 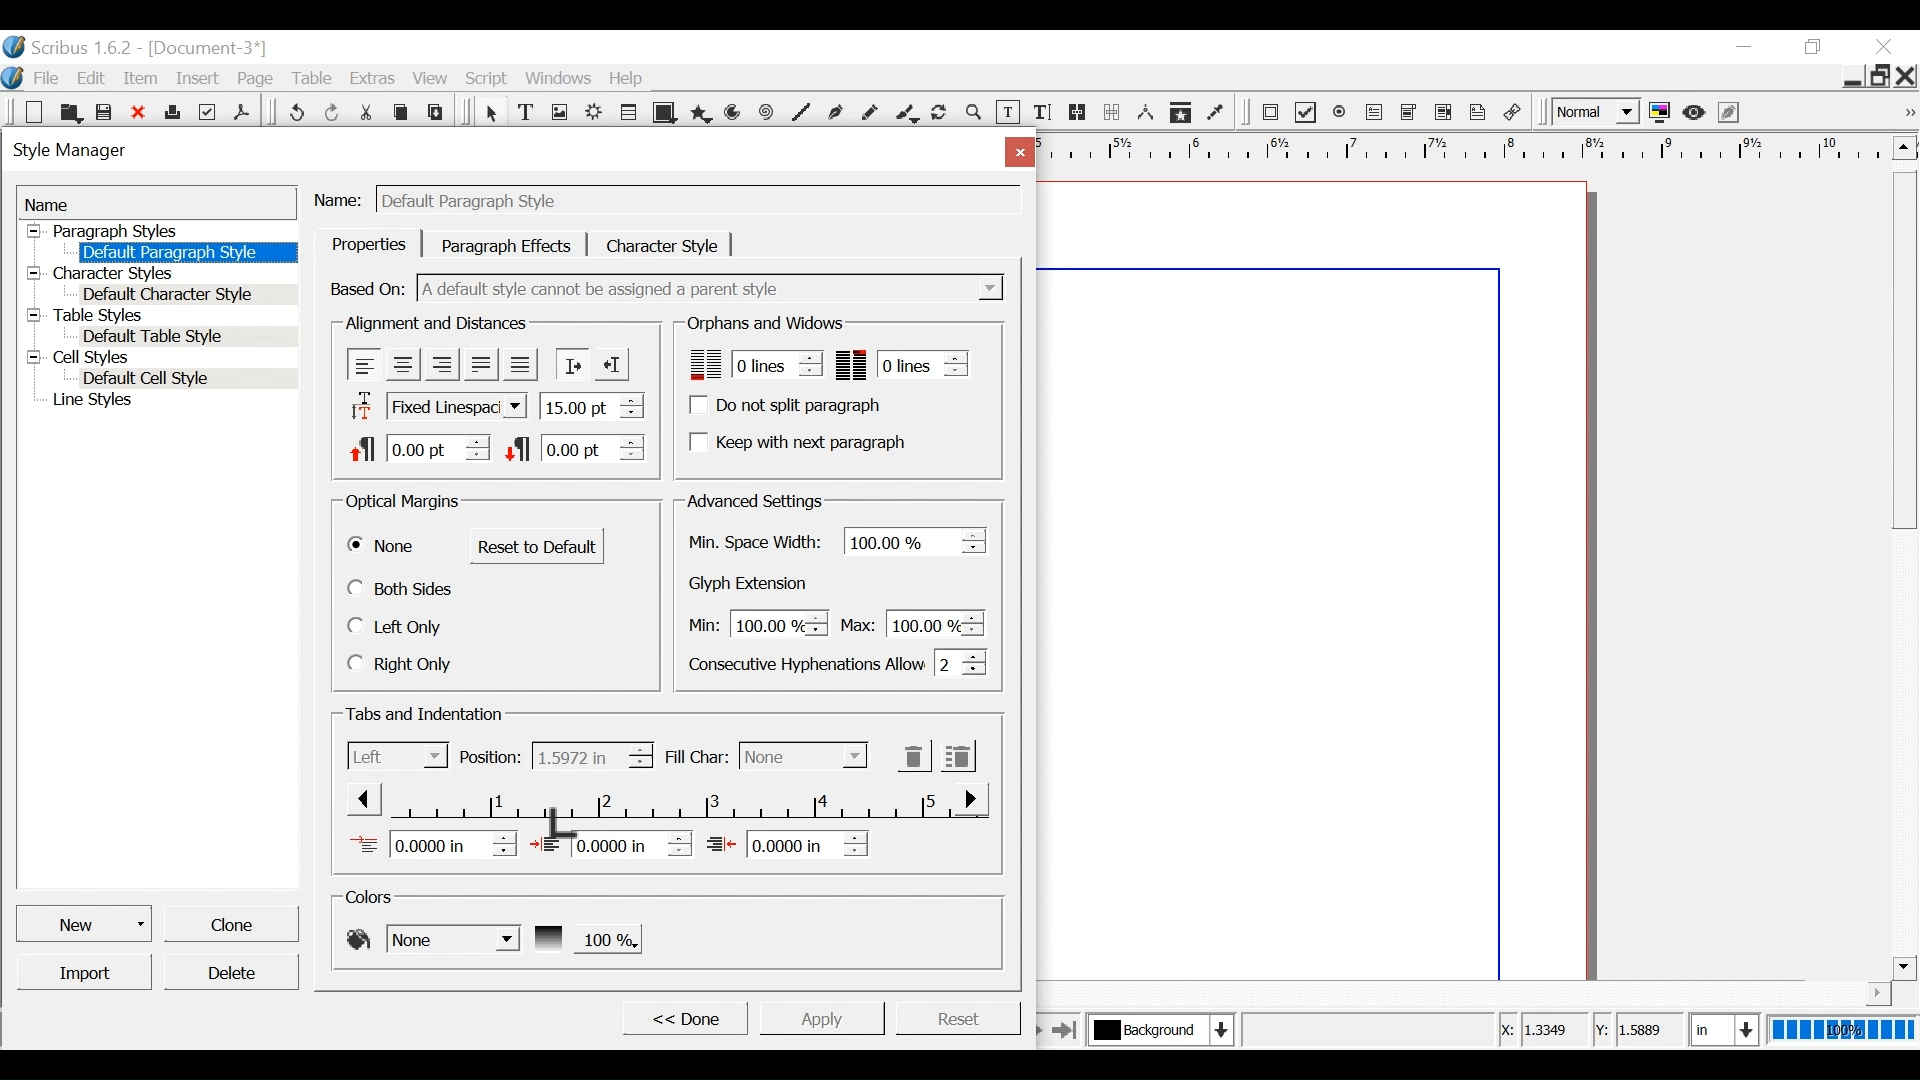 I want to click on Paste, so click(x=439, y=111).